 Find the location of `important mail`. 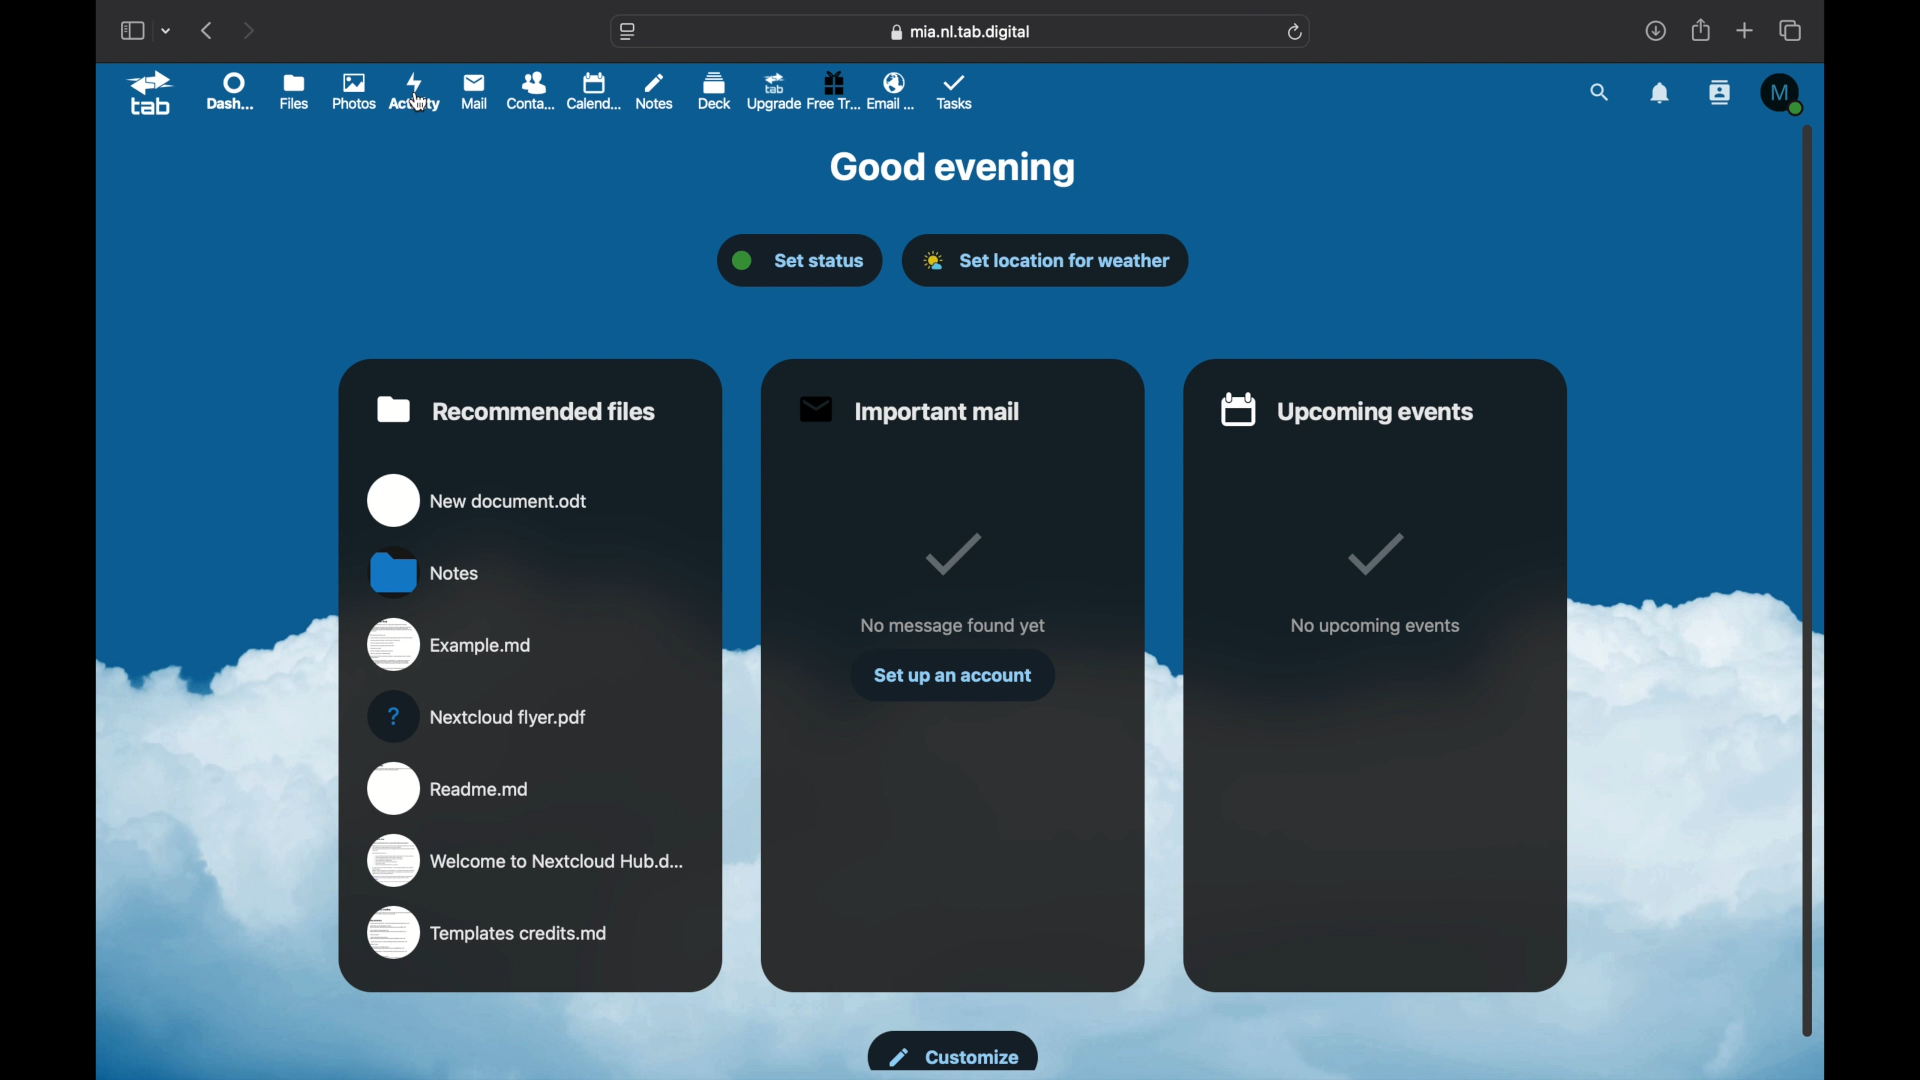

important mail is located at coordinates (912, 411).